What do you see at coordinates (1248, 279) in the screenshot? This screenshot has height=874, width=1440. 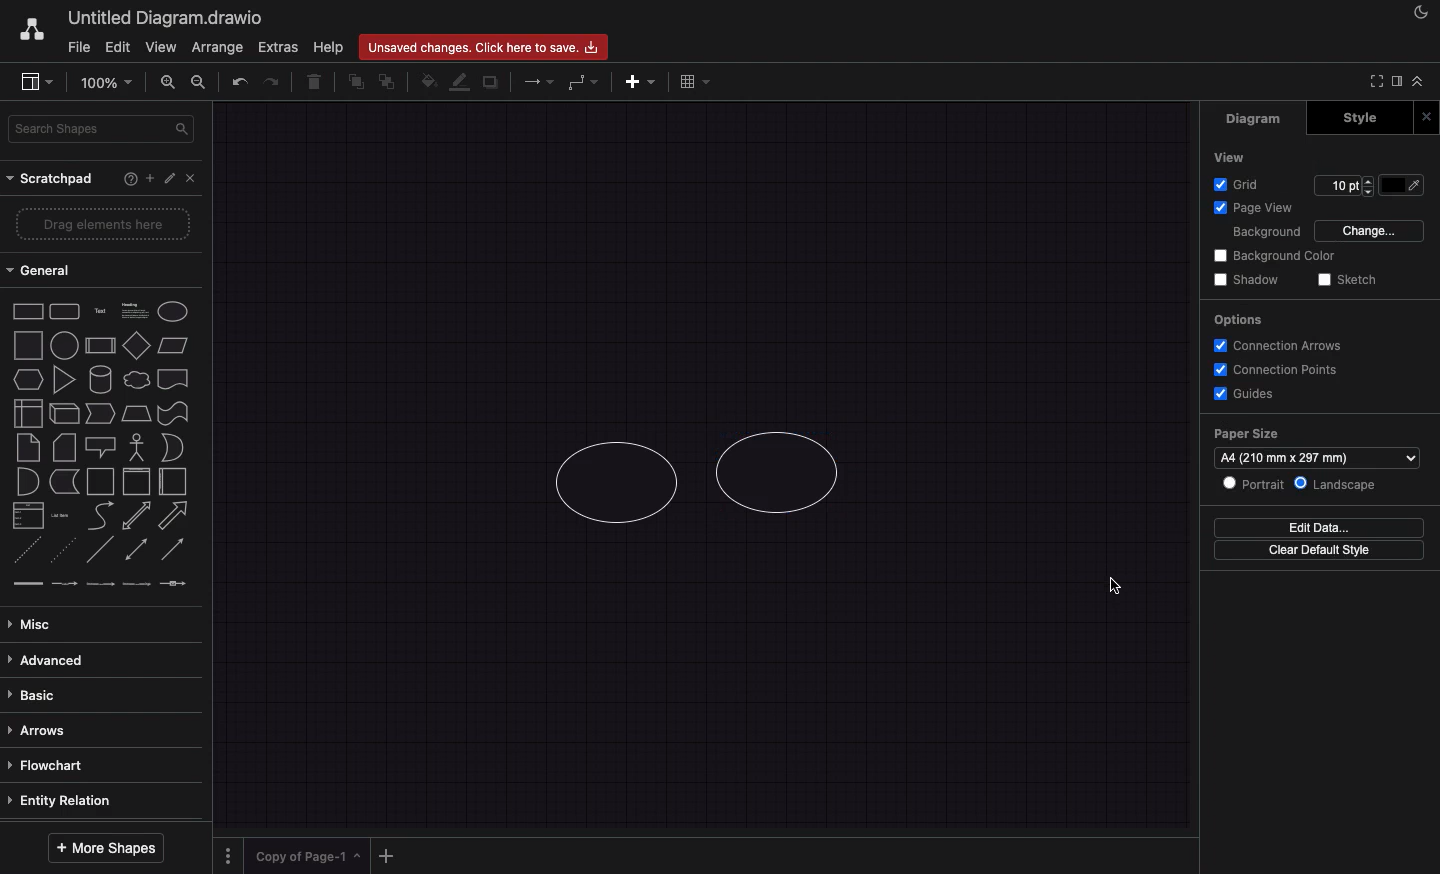 I see `shadow` at bounding box center [1248, 279].